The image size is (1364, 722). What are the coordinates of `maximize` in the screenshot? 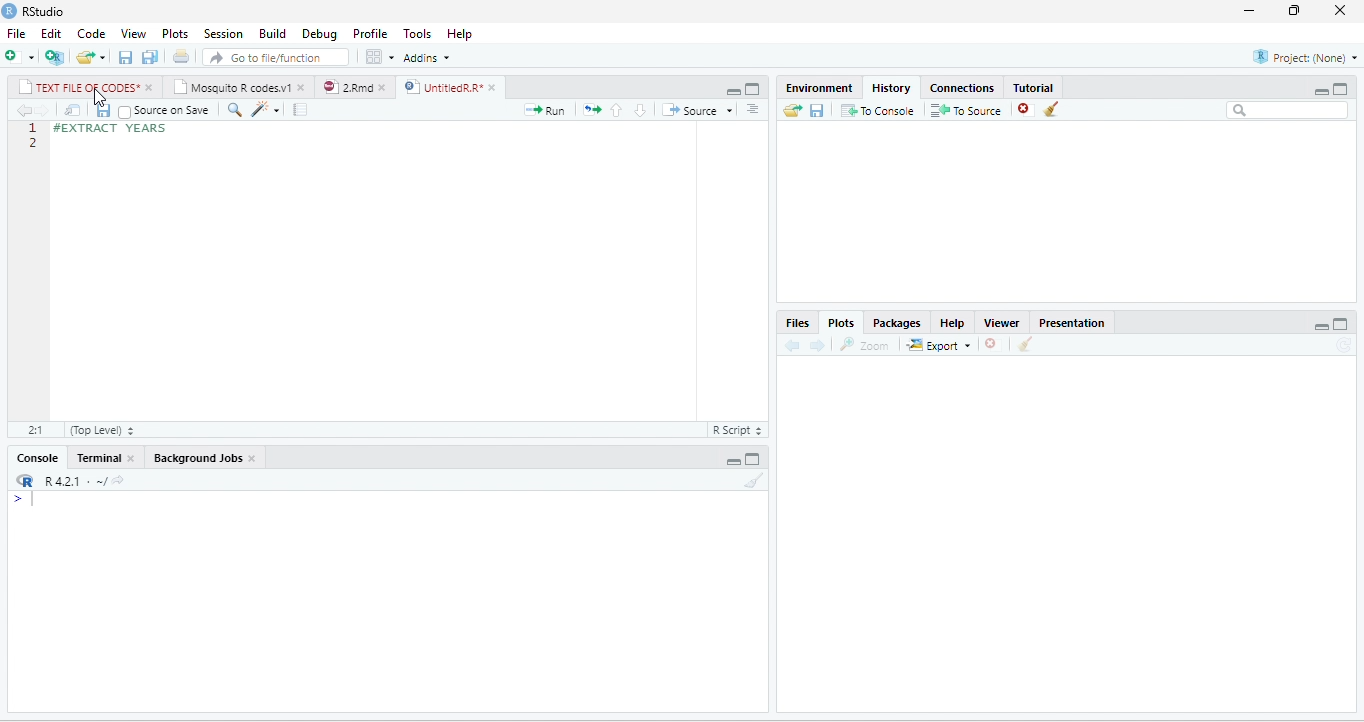 It's located at (752, 458).